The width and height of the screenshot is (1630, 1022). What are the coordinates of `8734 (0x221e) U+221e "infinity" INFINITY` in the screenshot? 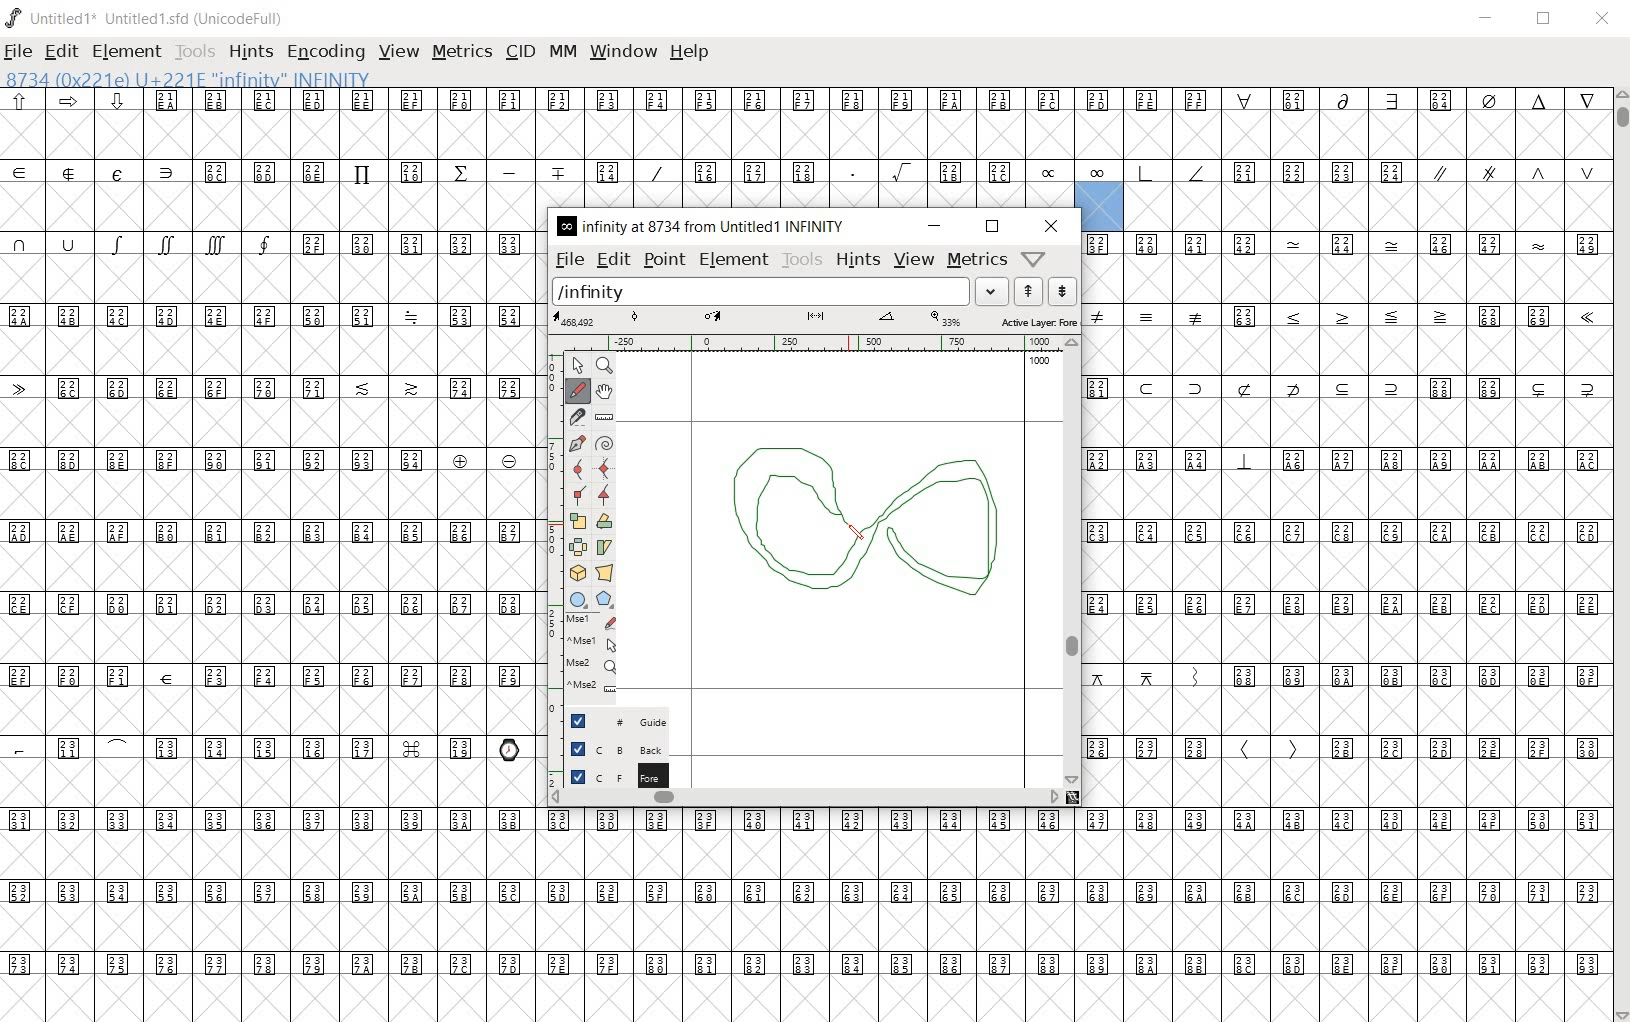 It's located at (190, 78).